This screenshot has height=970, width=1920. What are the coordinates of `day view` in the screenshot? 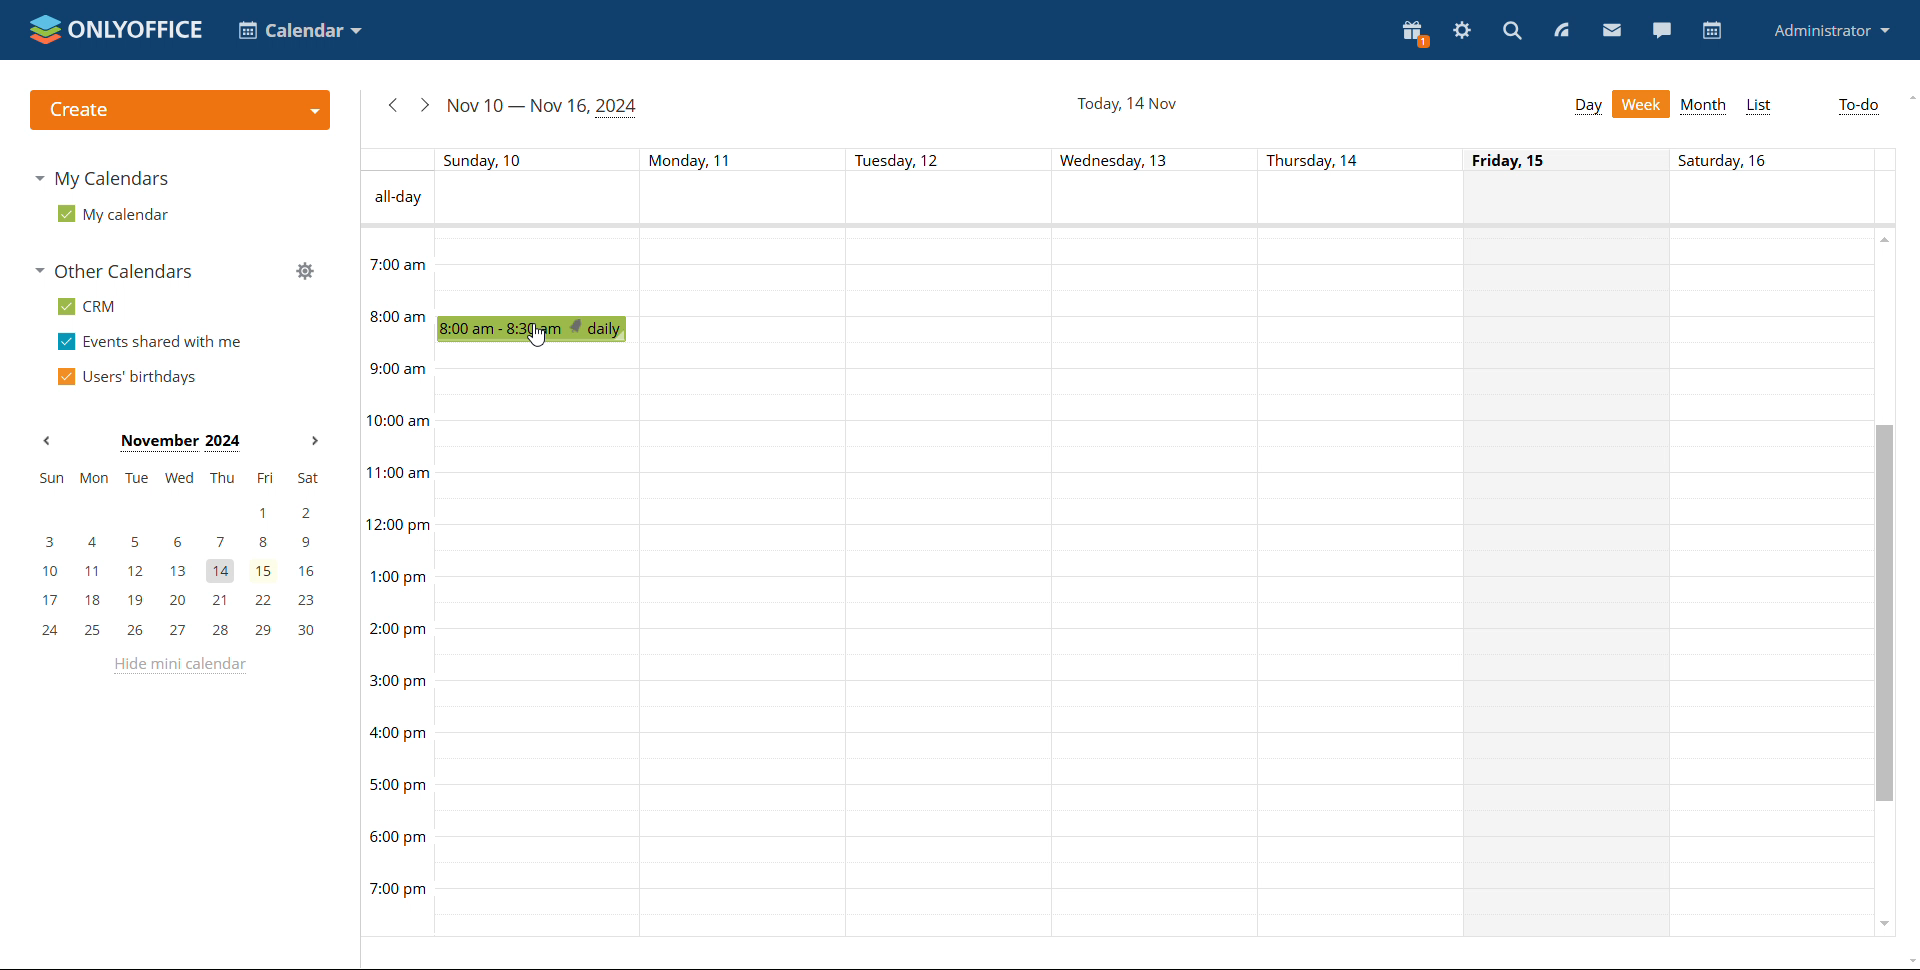 It's located at (1588, 106).